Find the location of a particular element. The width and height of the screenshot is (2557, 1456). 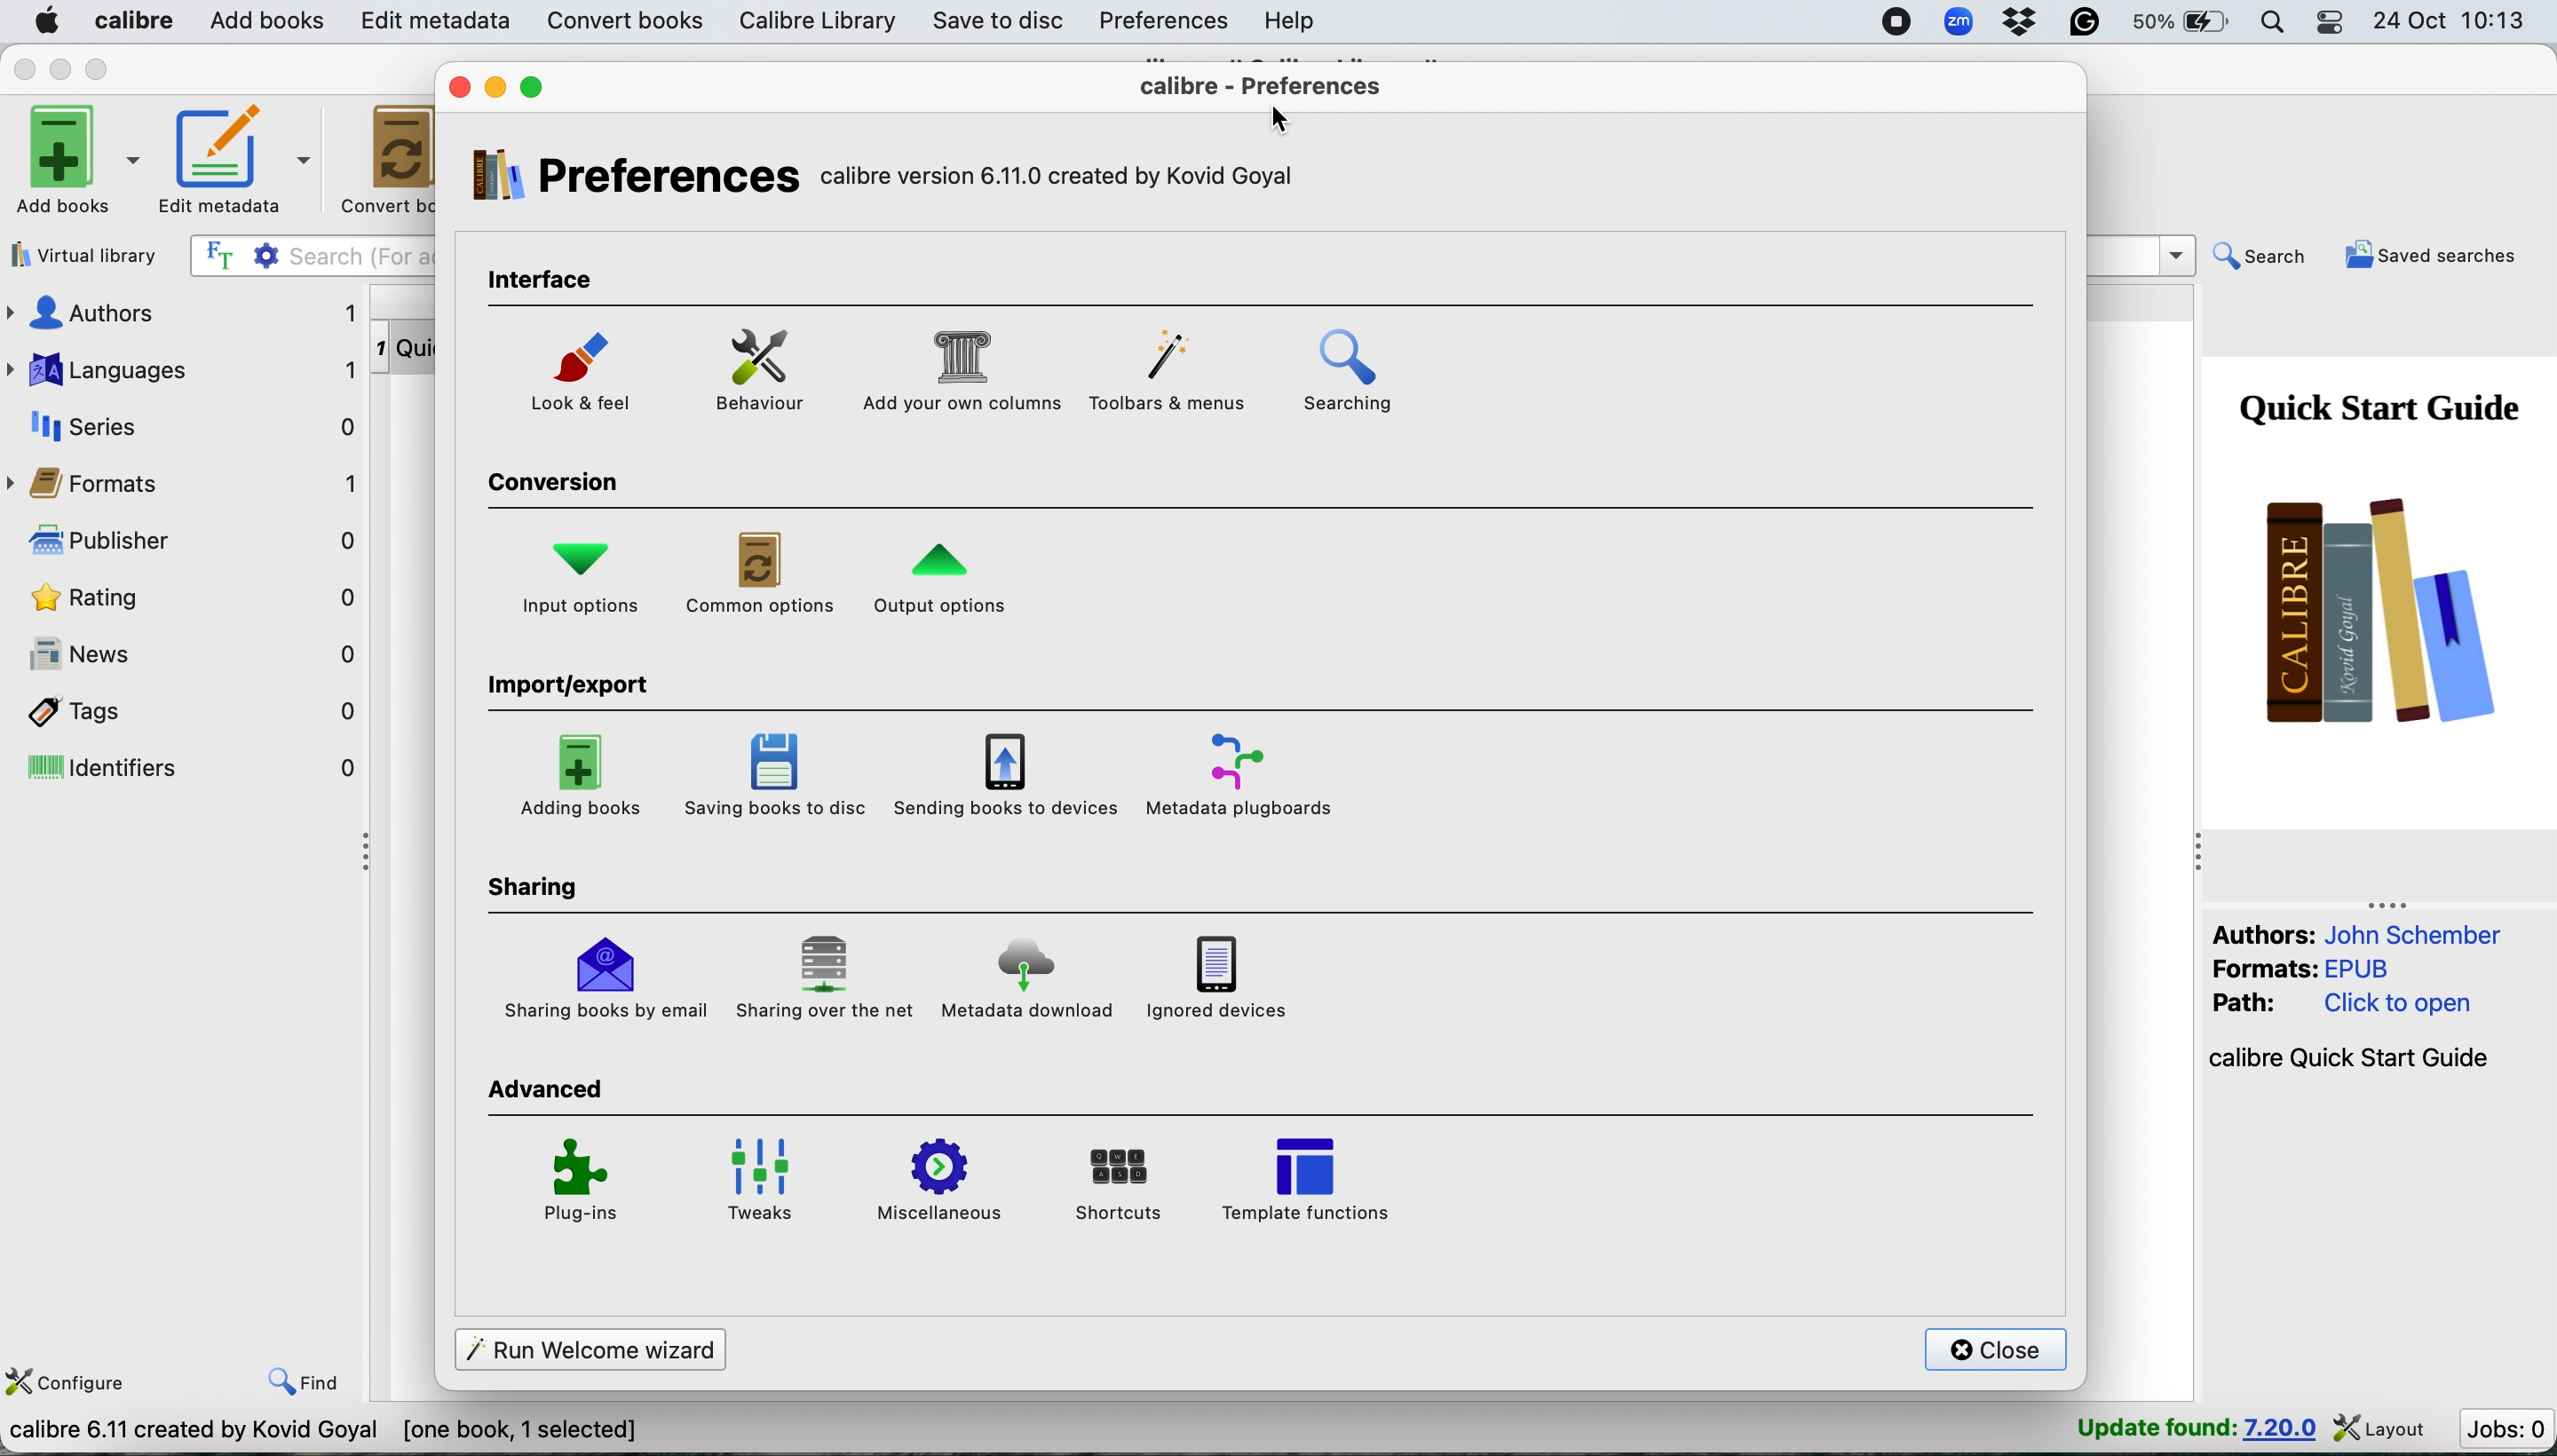

maximise is located at coordinates (538, 88).